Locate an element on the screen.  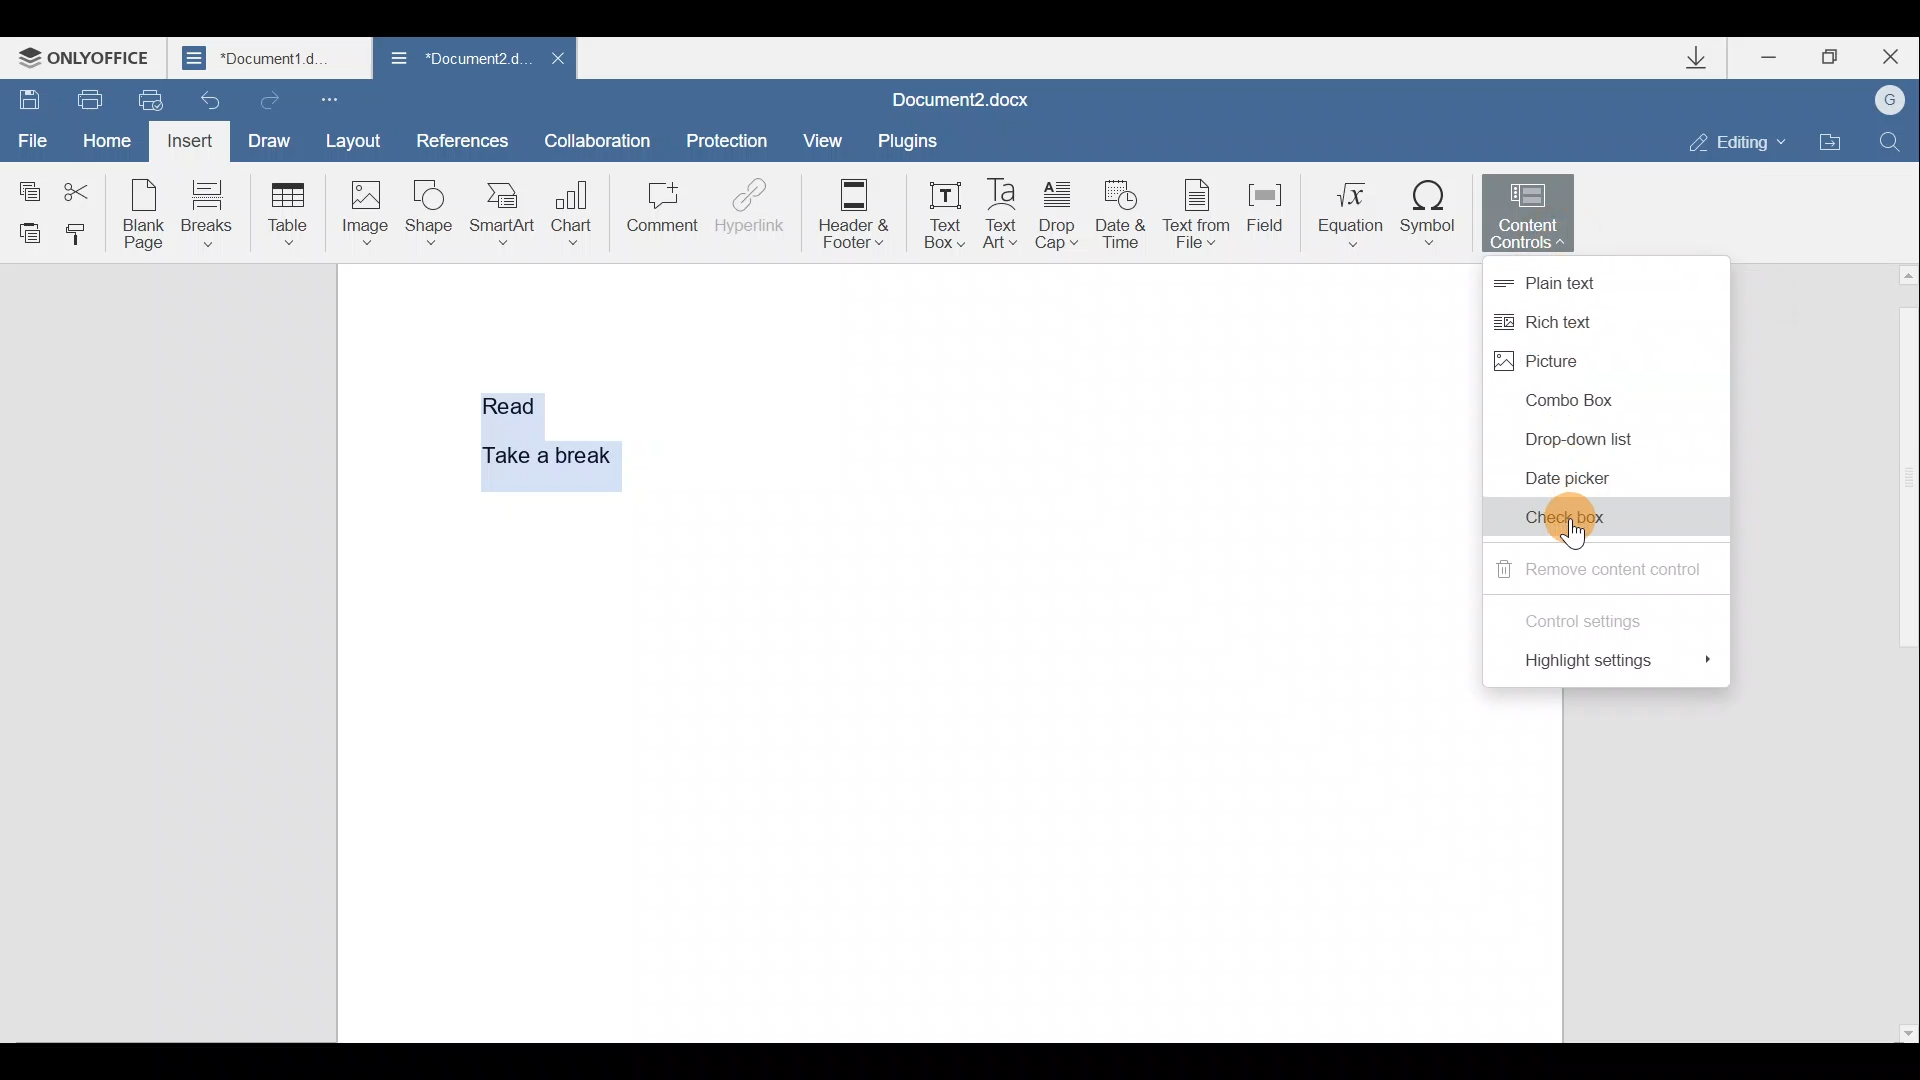
Text Art is located at coordinates (1002, 215).